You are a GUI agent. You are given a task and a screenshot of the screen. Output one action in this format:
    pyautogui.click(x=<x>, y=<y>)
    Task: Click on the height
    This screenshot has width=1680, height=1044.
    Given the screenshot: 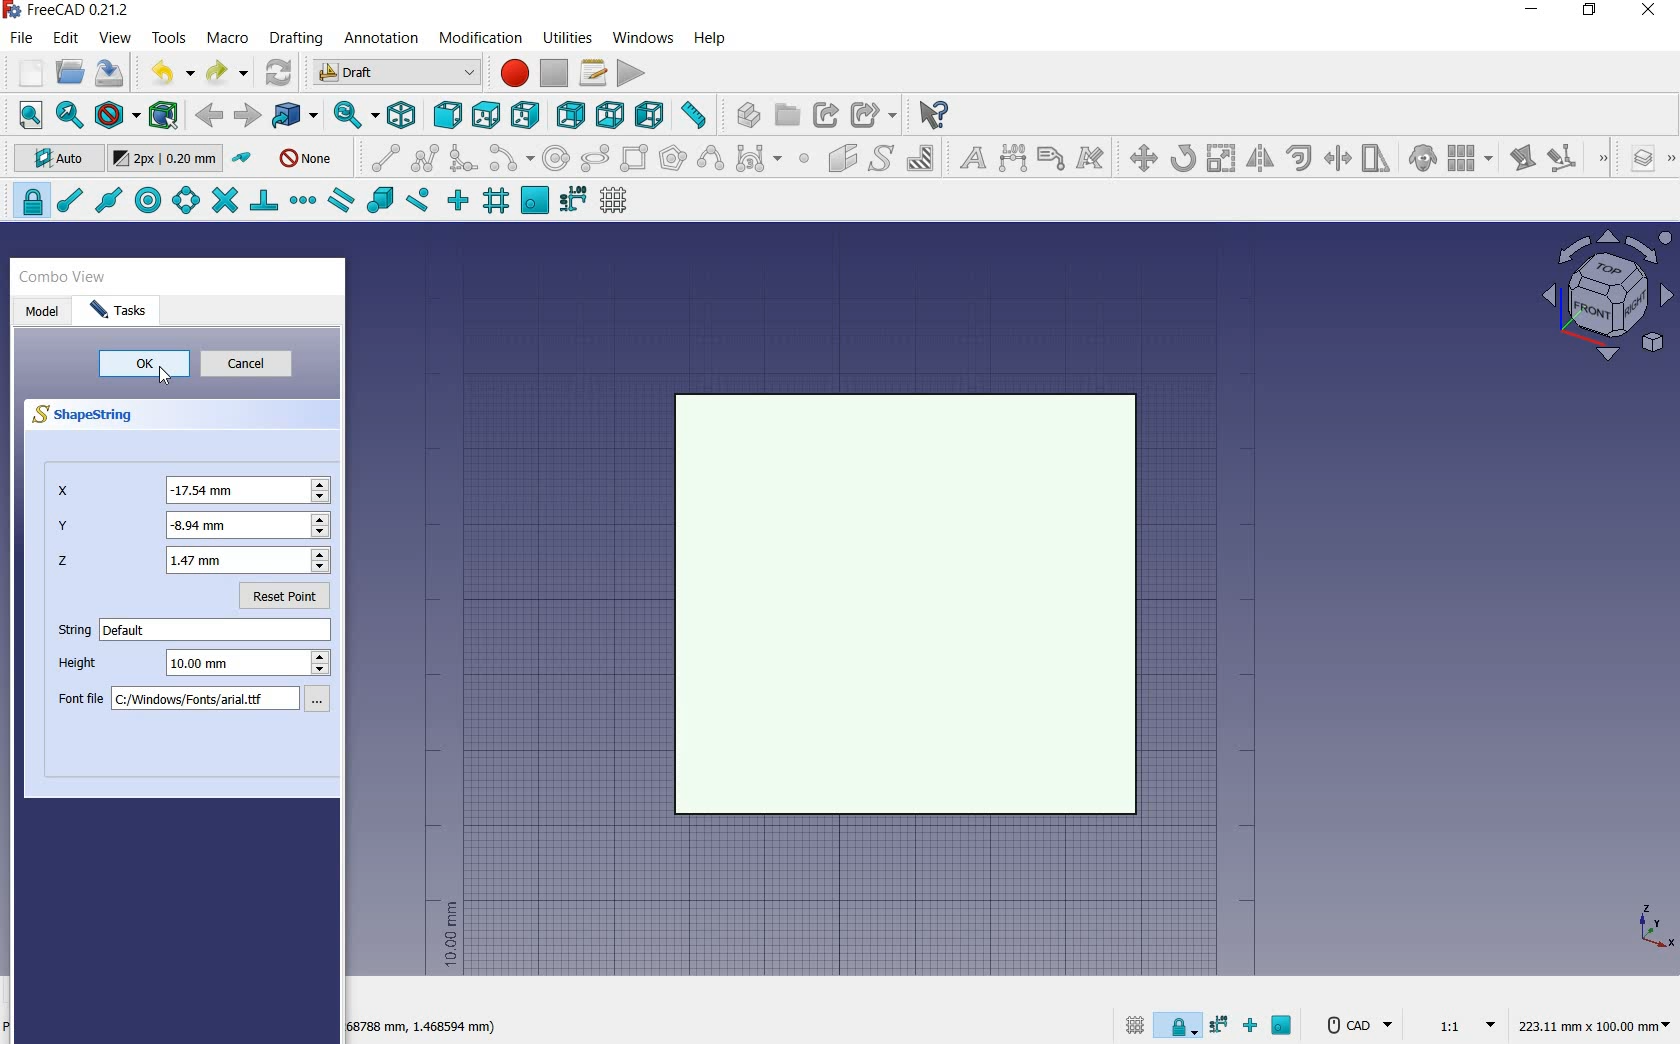 What is the action you would take?
    pyautogui.click(x=198, y=666)
    